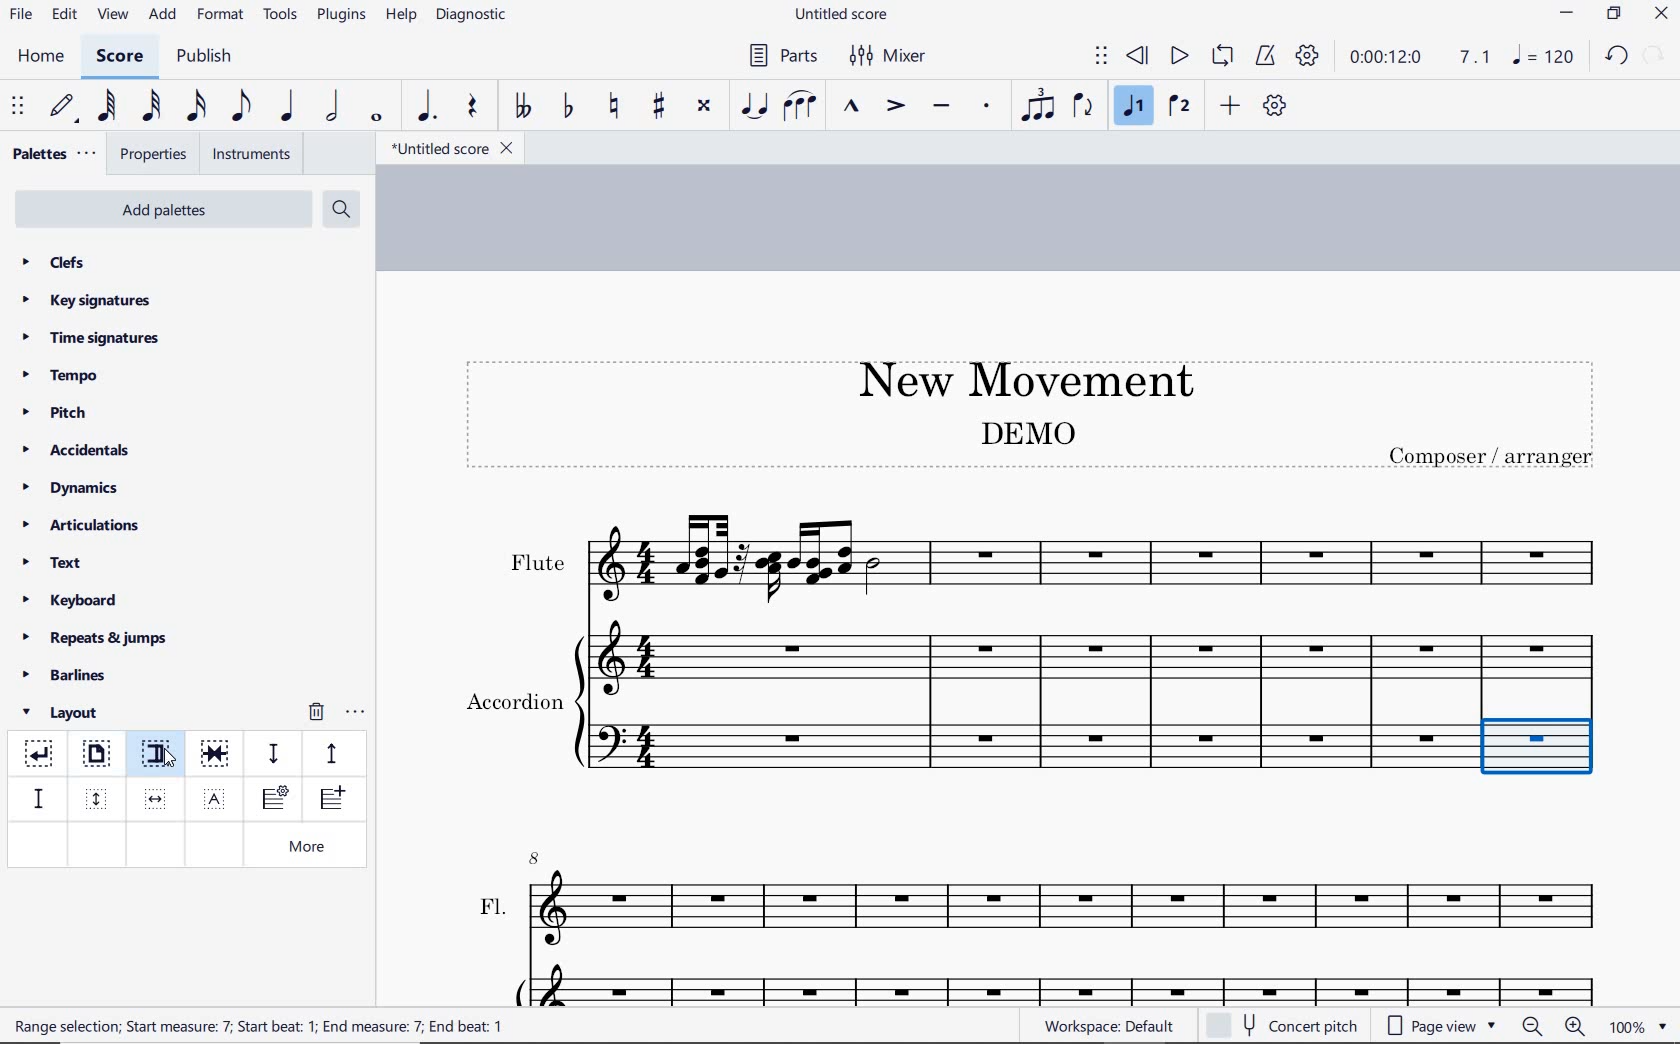 This screenshot has height=1044, width=1680. What do you see at coordinates (1477, 58) in the screenshot?
I see `Playback speed` at bounding box center [1477, 58].